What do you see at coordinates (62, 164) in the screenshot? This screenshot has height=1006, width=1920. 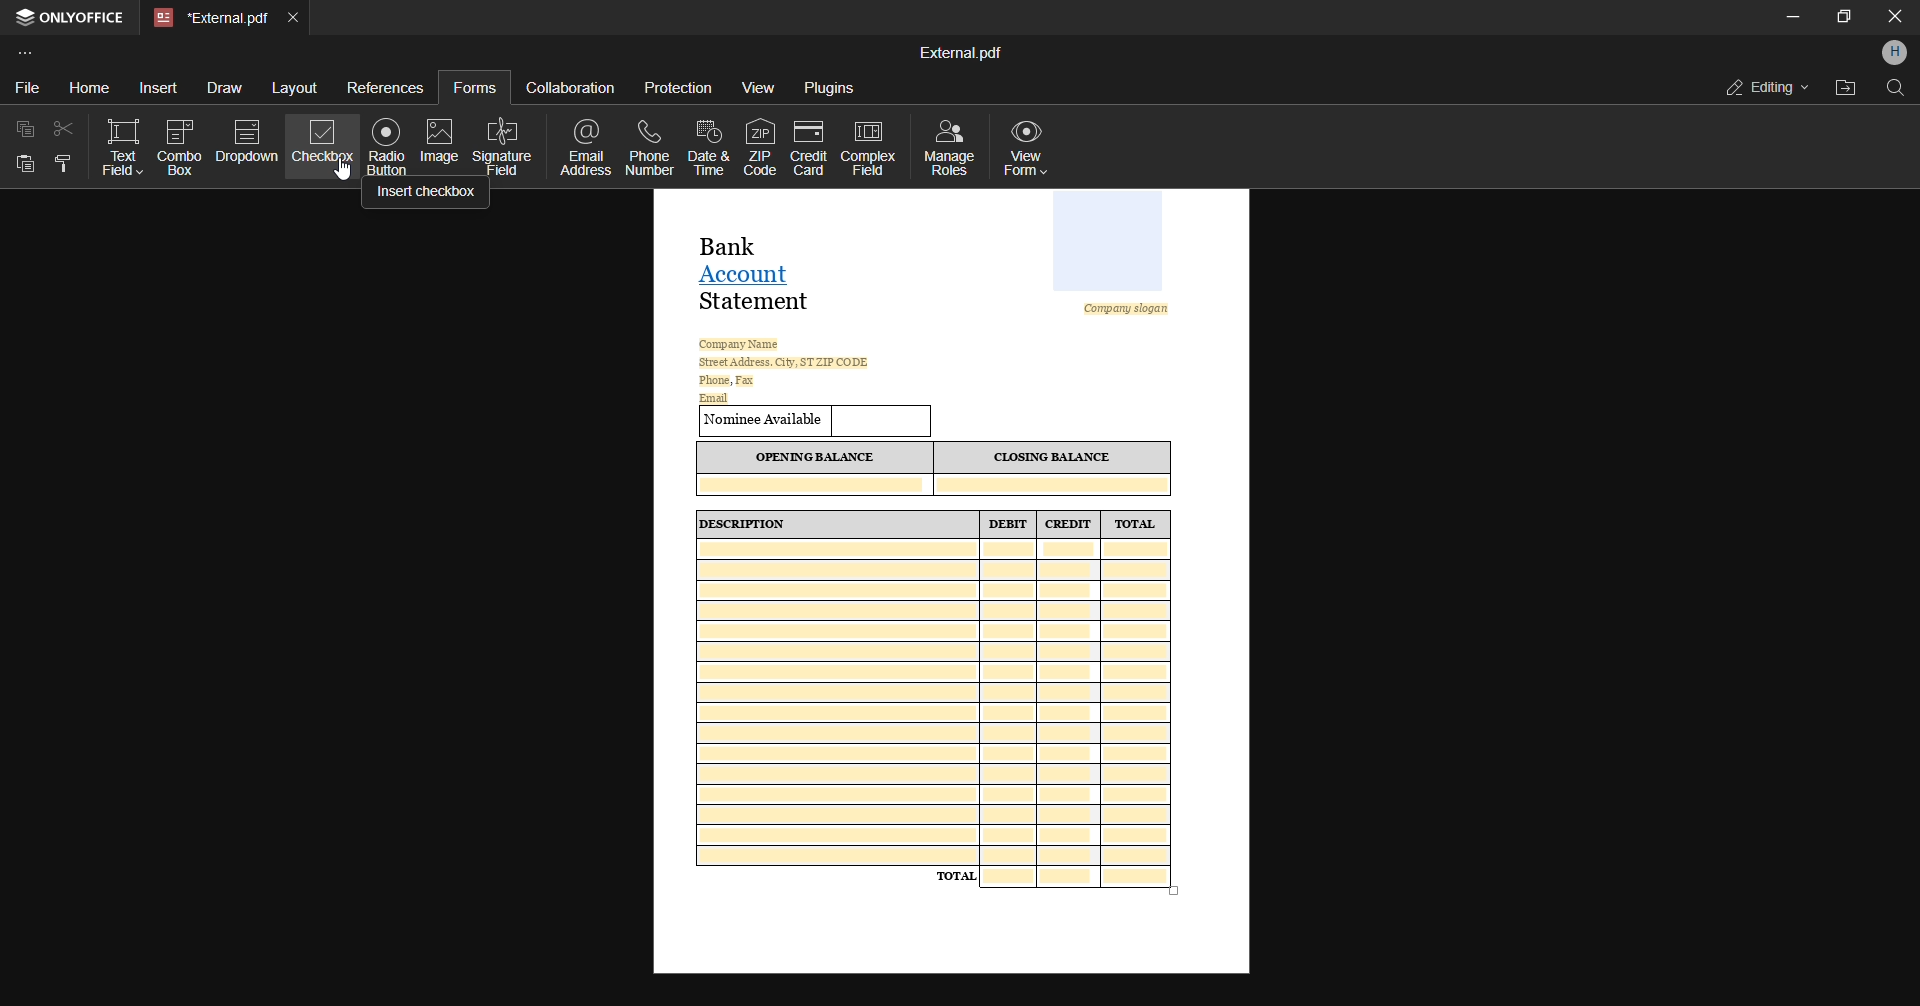 I see `copy style` at bounding box center [62, 164].